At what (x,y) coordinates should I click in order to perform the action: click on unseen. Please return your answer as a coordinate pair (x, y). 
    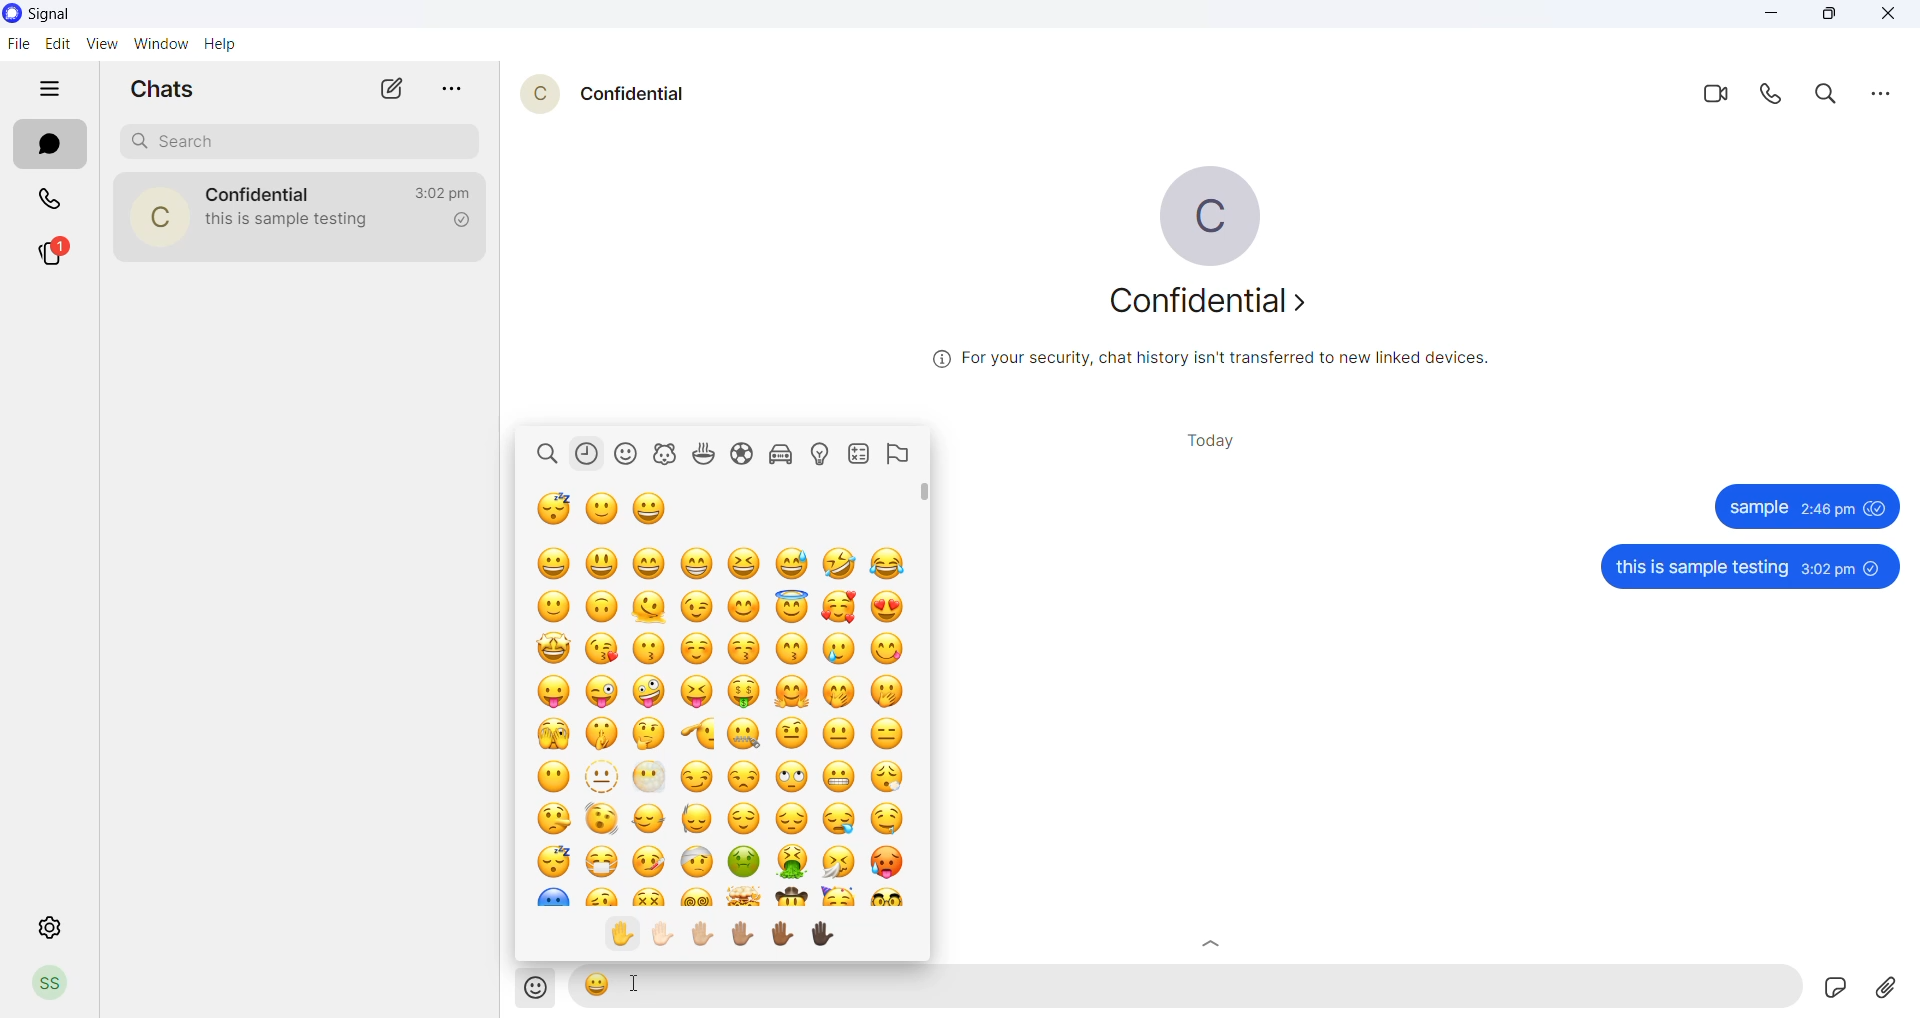
    Looking at the image, I should click on (1875, 567).